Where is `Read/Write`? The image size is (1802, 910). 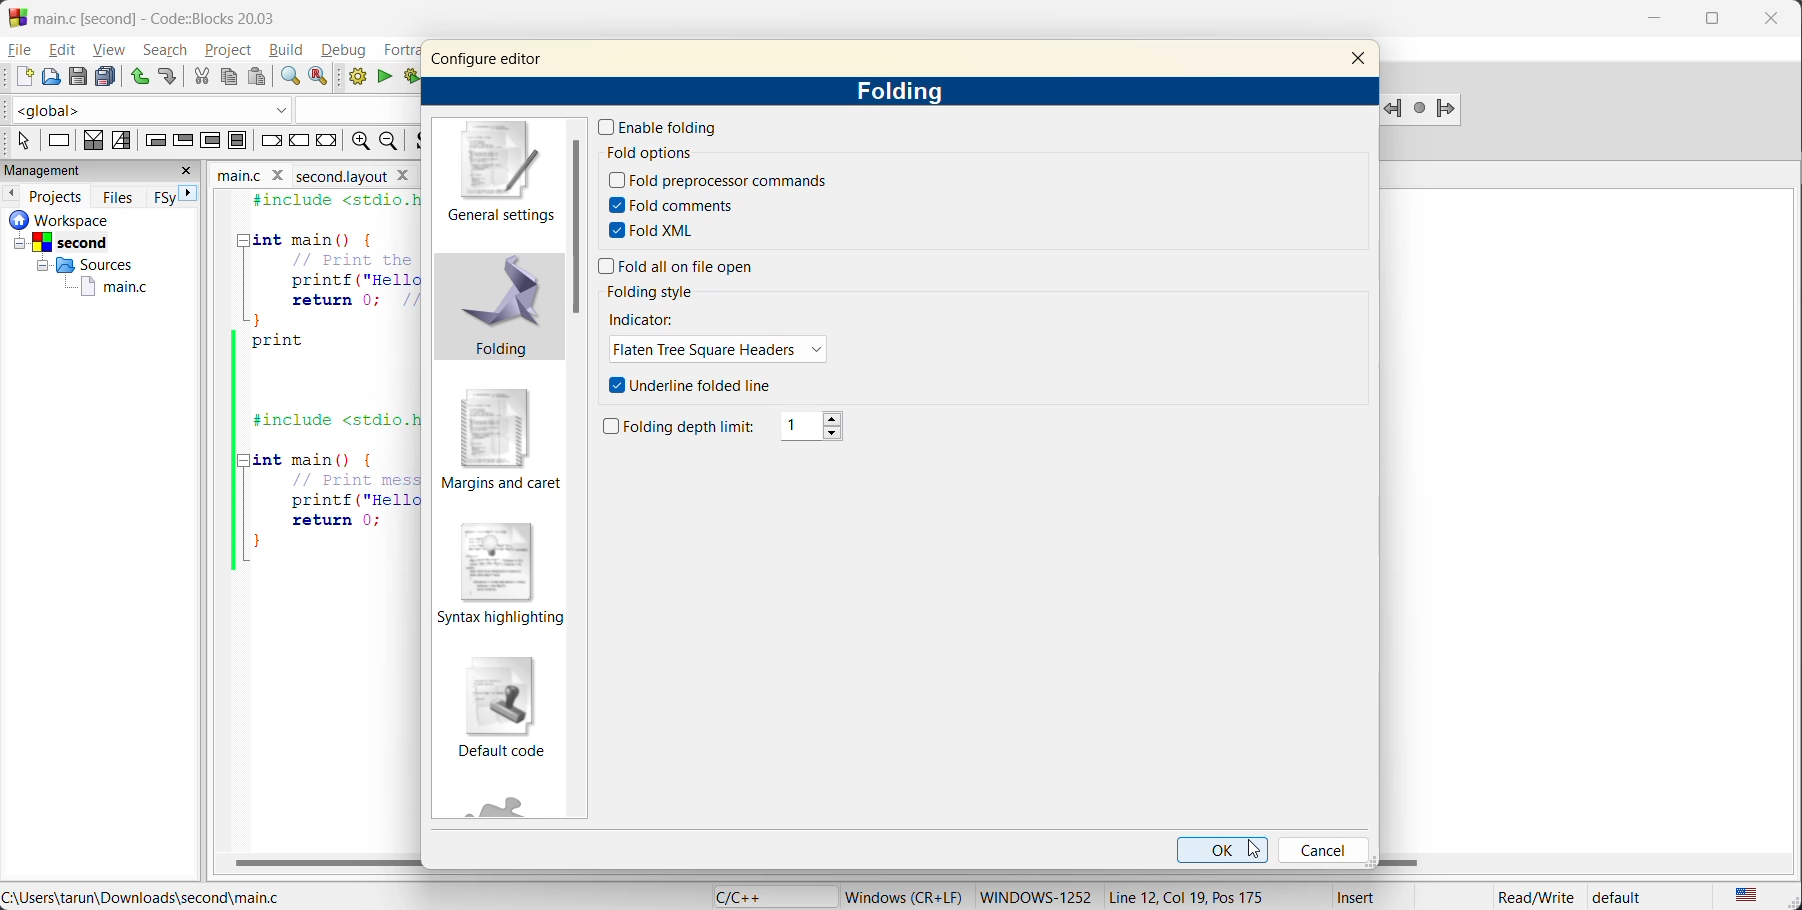 Read/Write is located at coordinates (1535, 895).